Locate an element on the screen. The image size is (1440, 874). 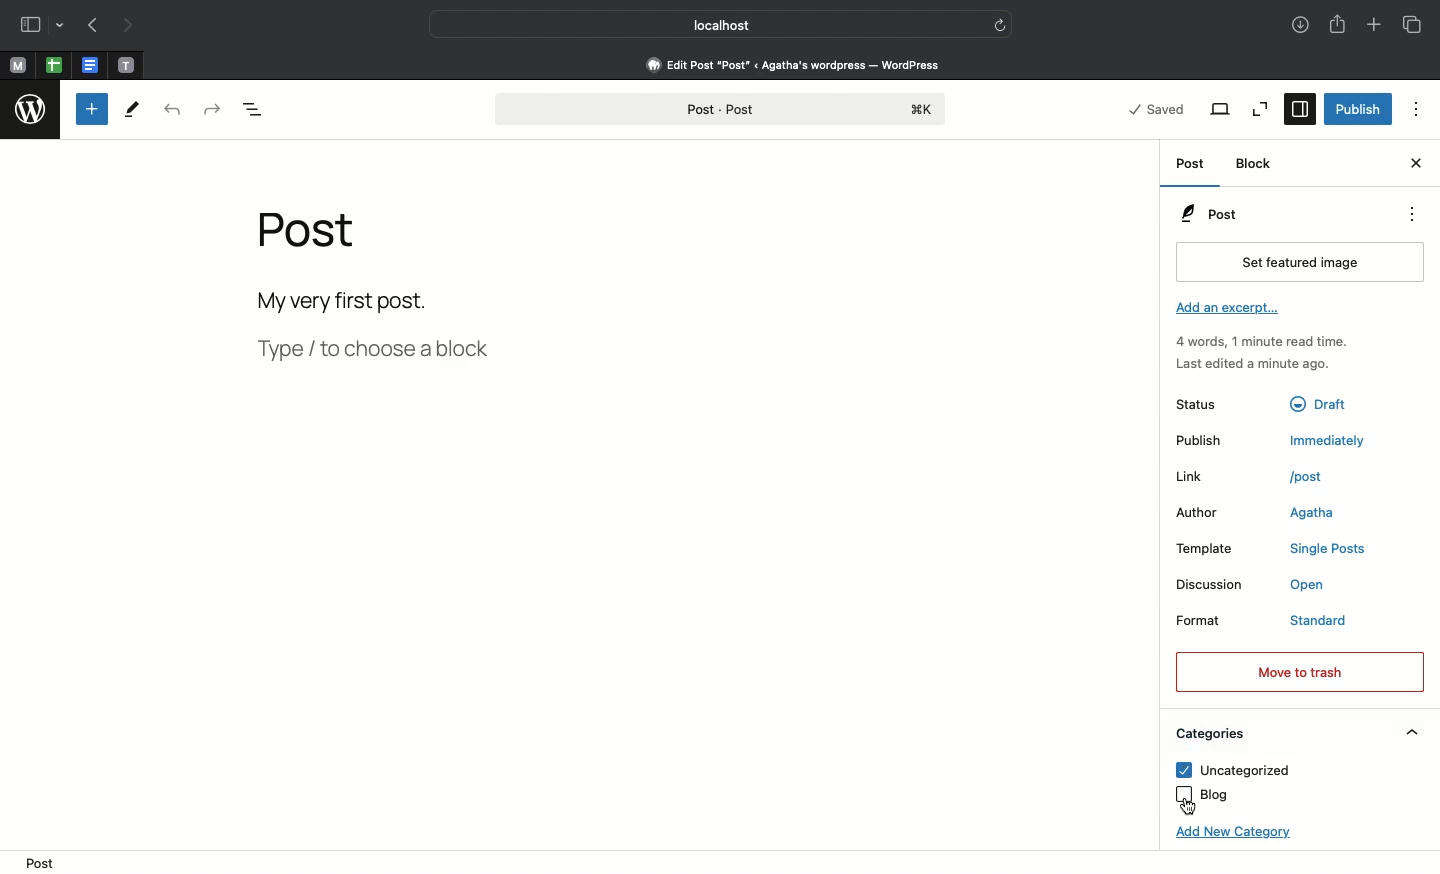
Single posts is located at coordinates (1332, 551).